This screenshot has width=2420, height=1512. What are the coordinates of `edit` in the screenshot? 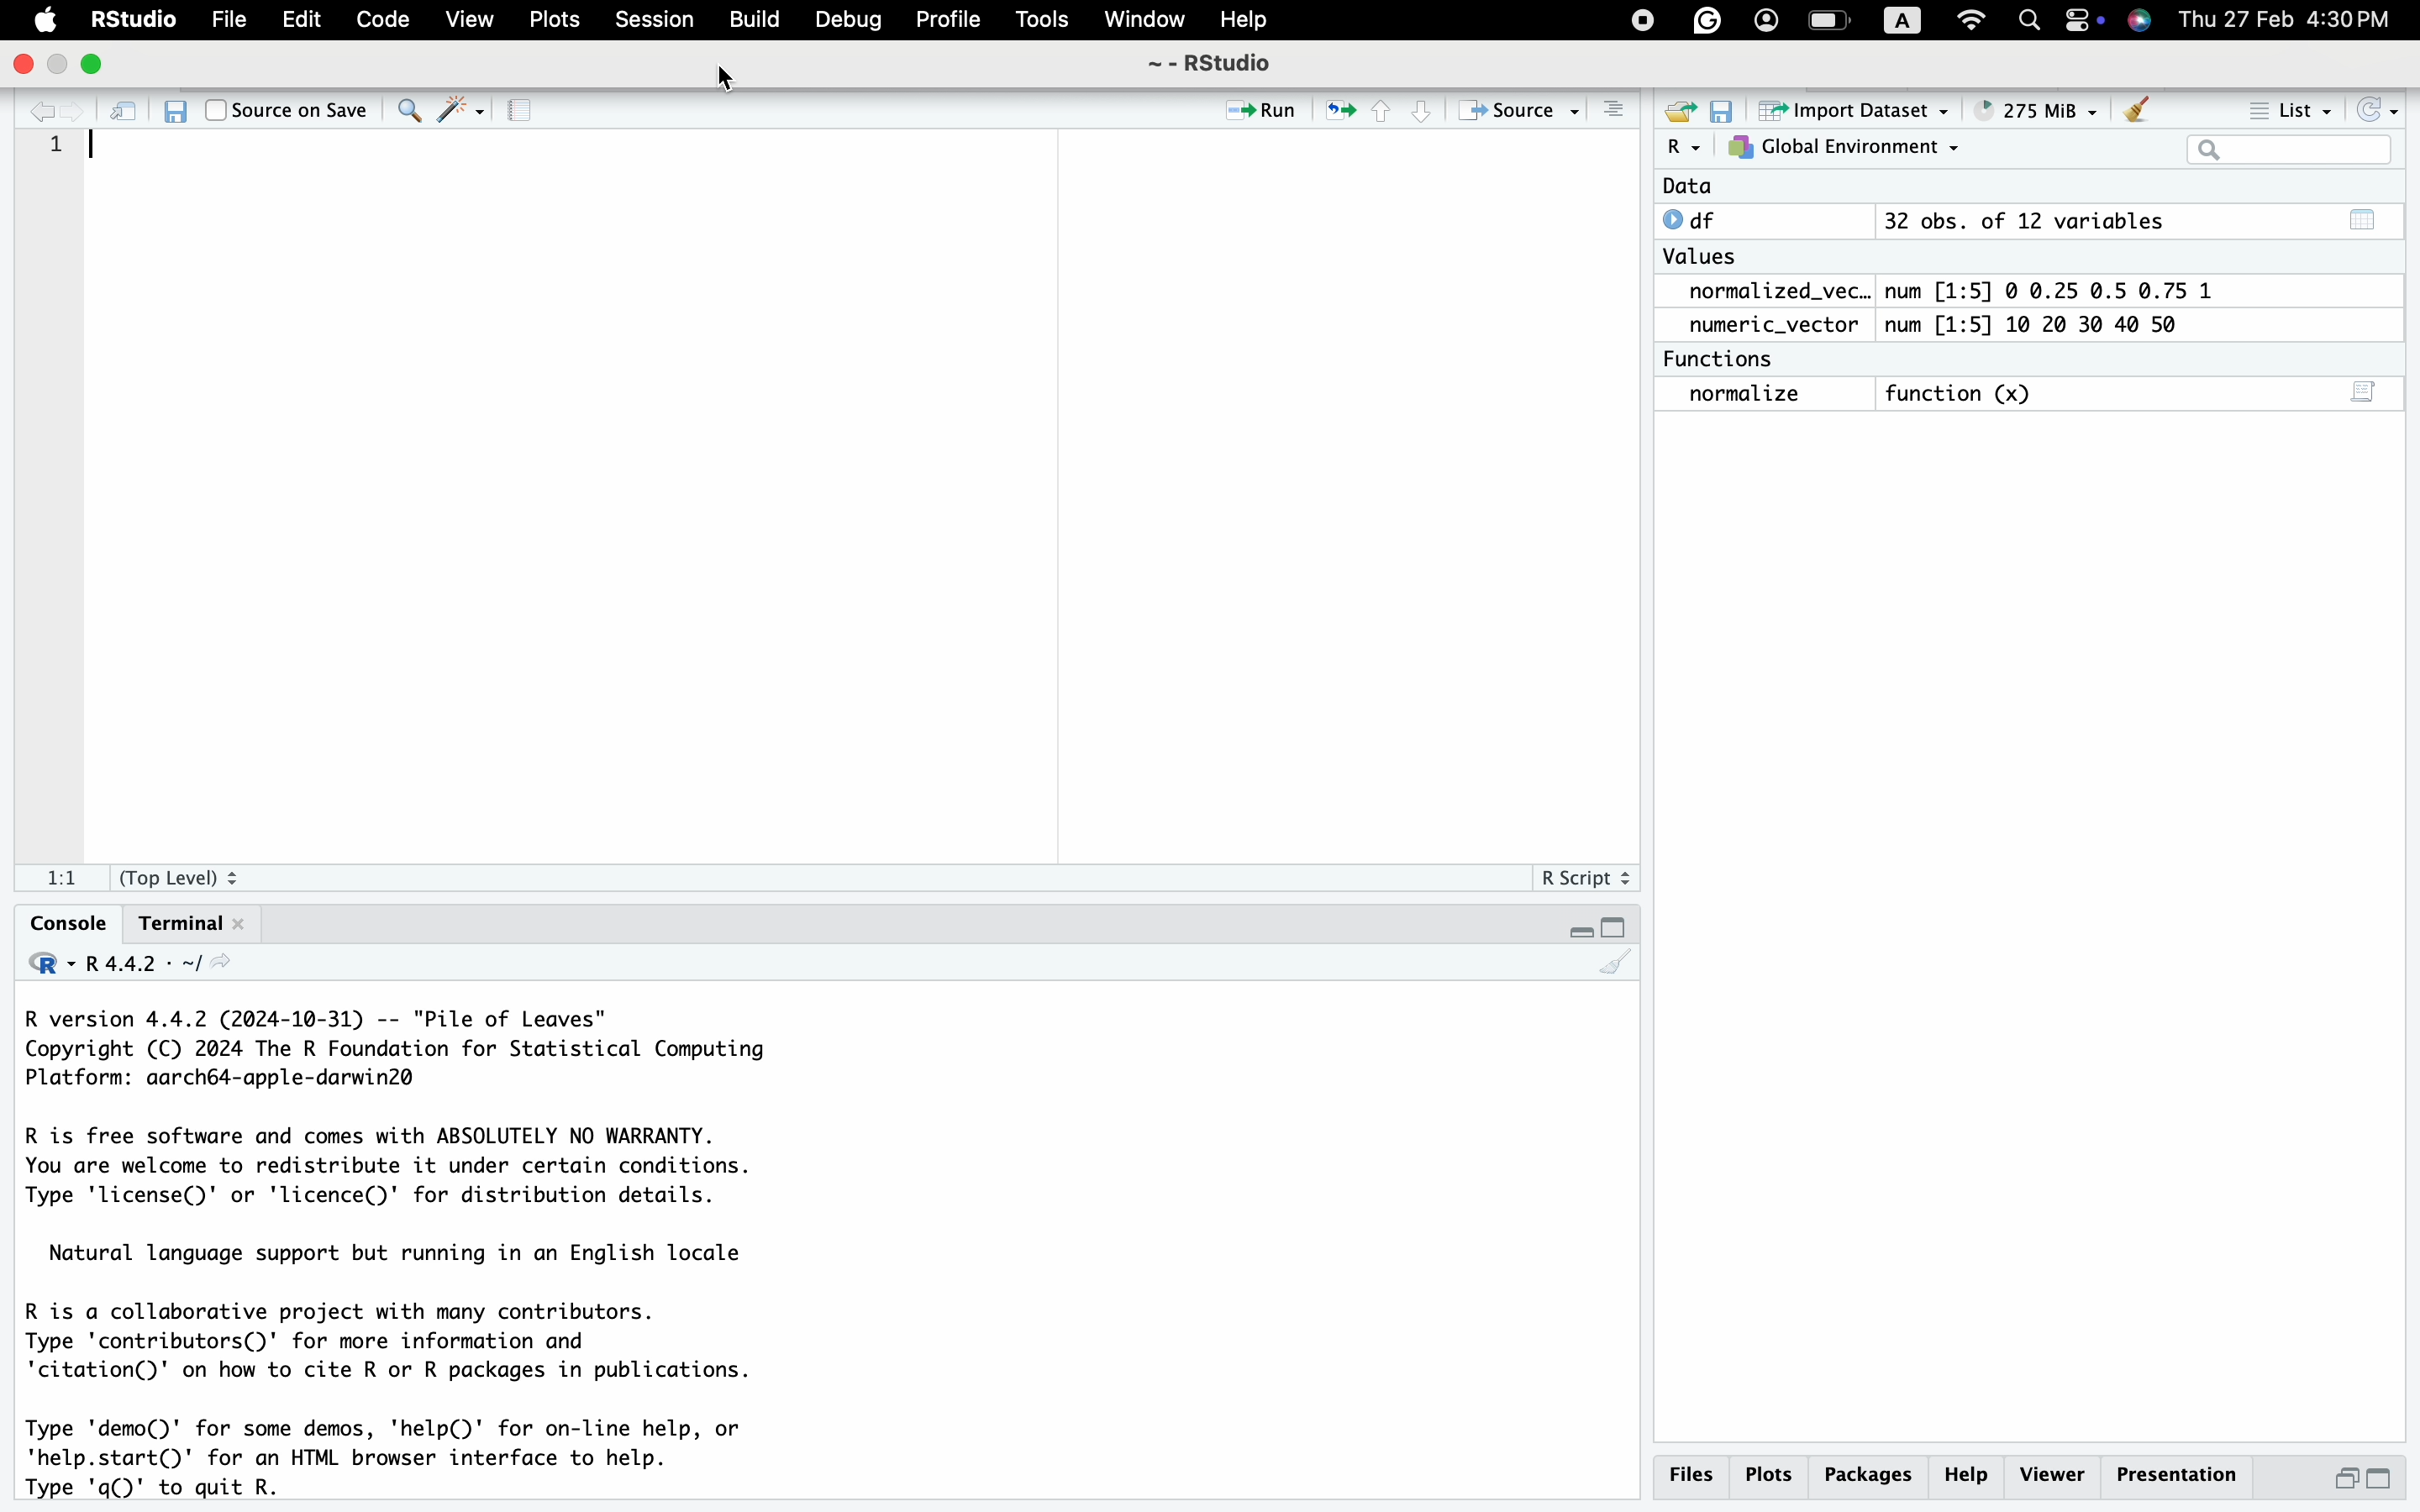 It's located at (303, 19).